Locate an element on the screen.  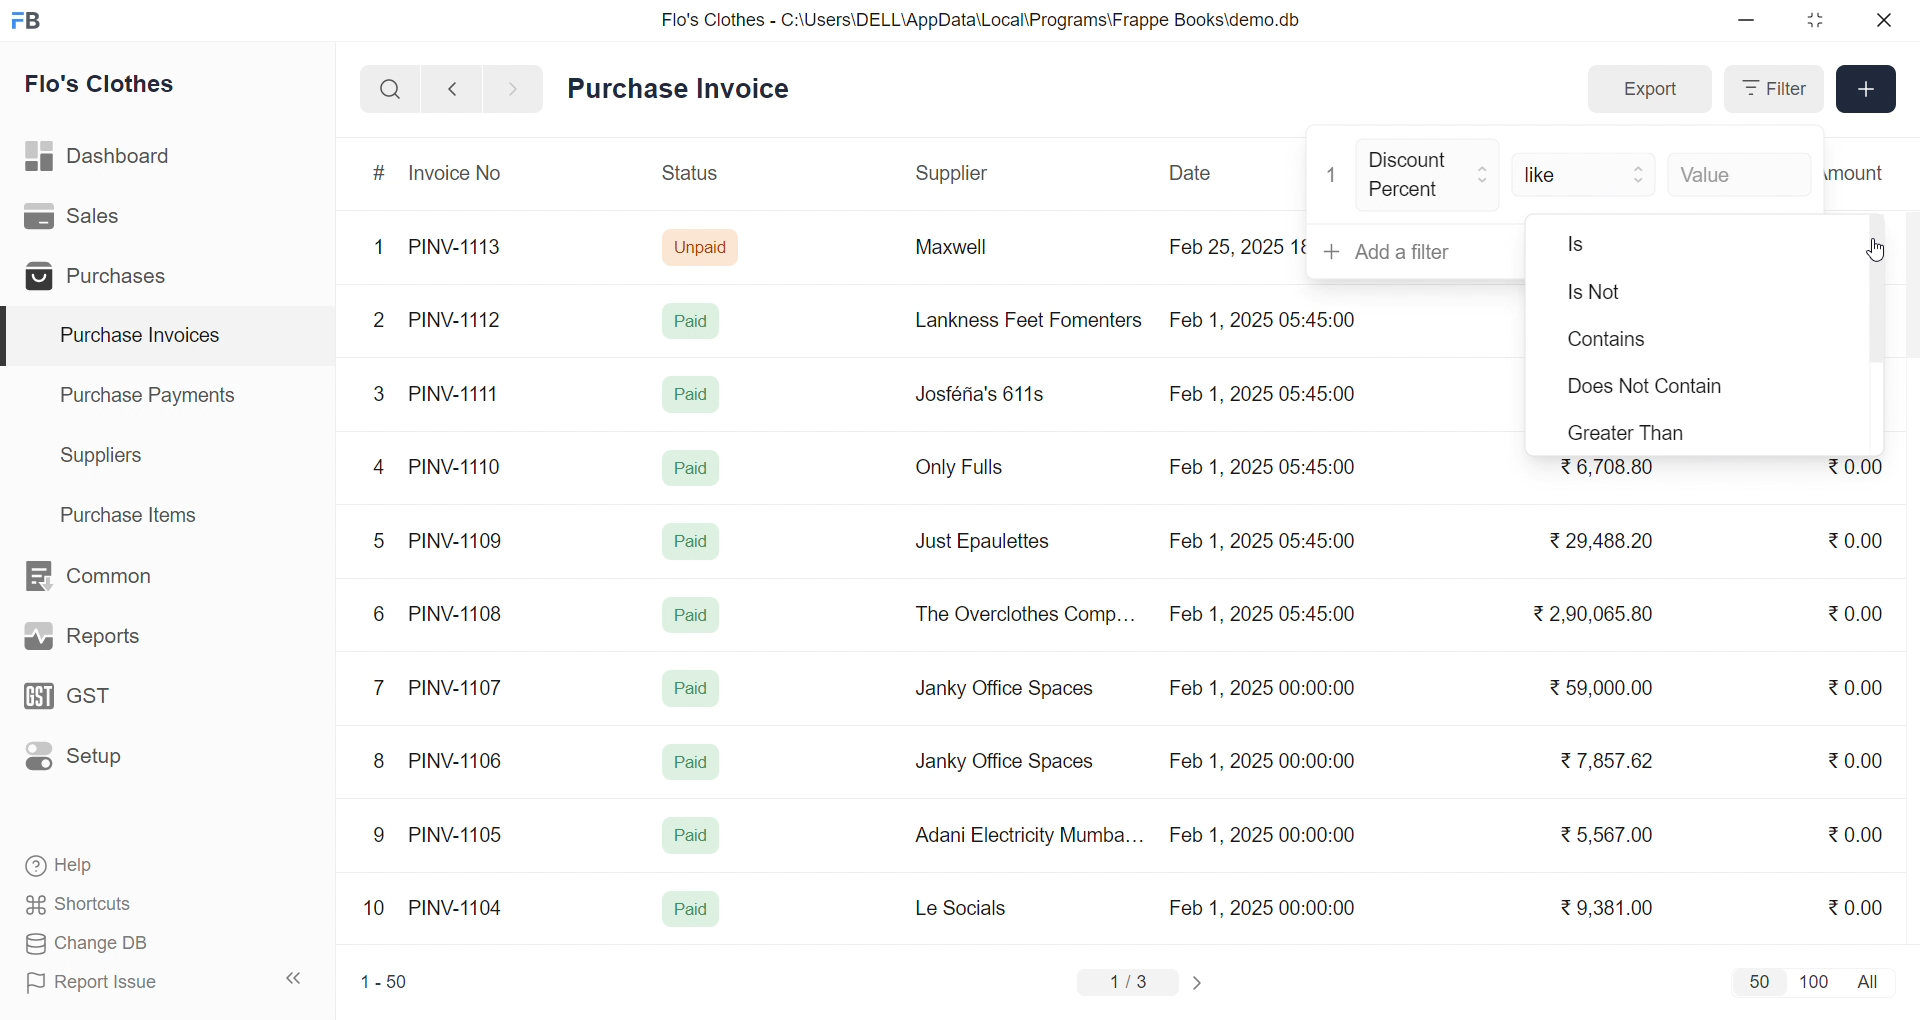
PINV-1104 is located at coordinates (458, 908).